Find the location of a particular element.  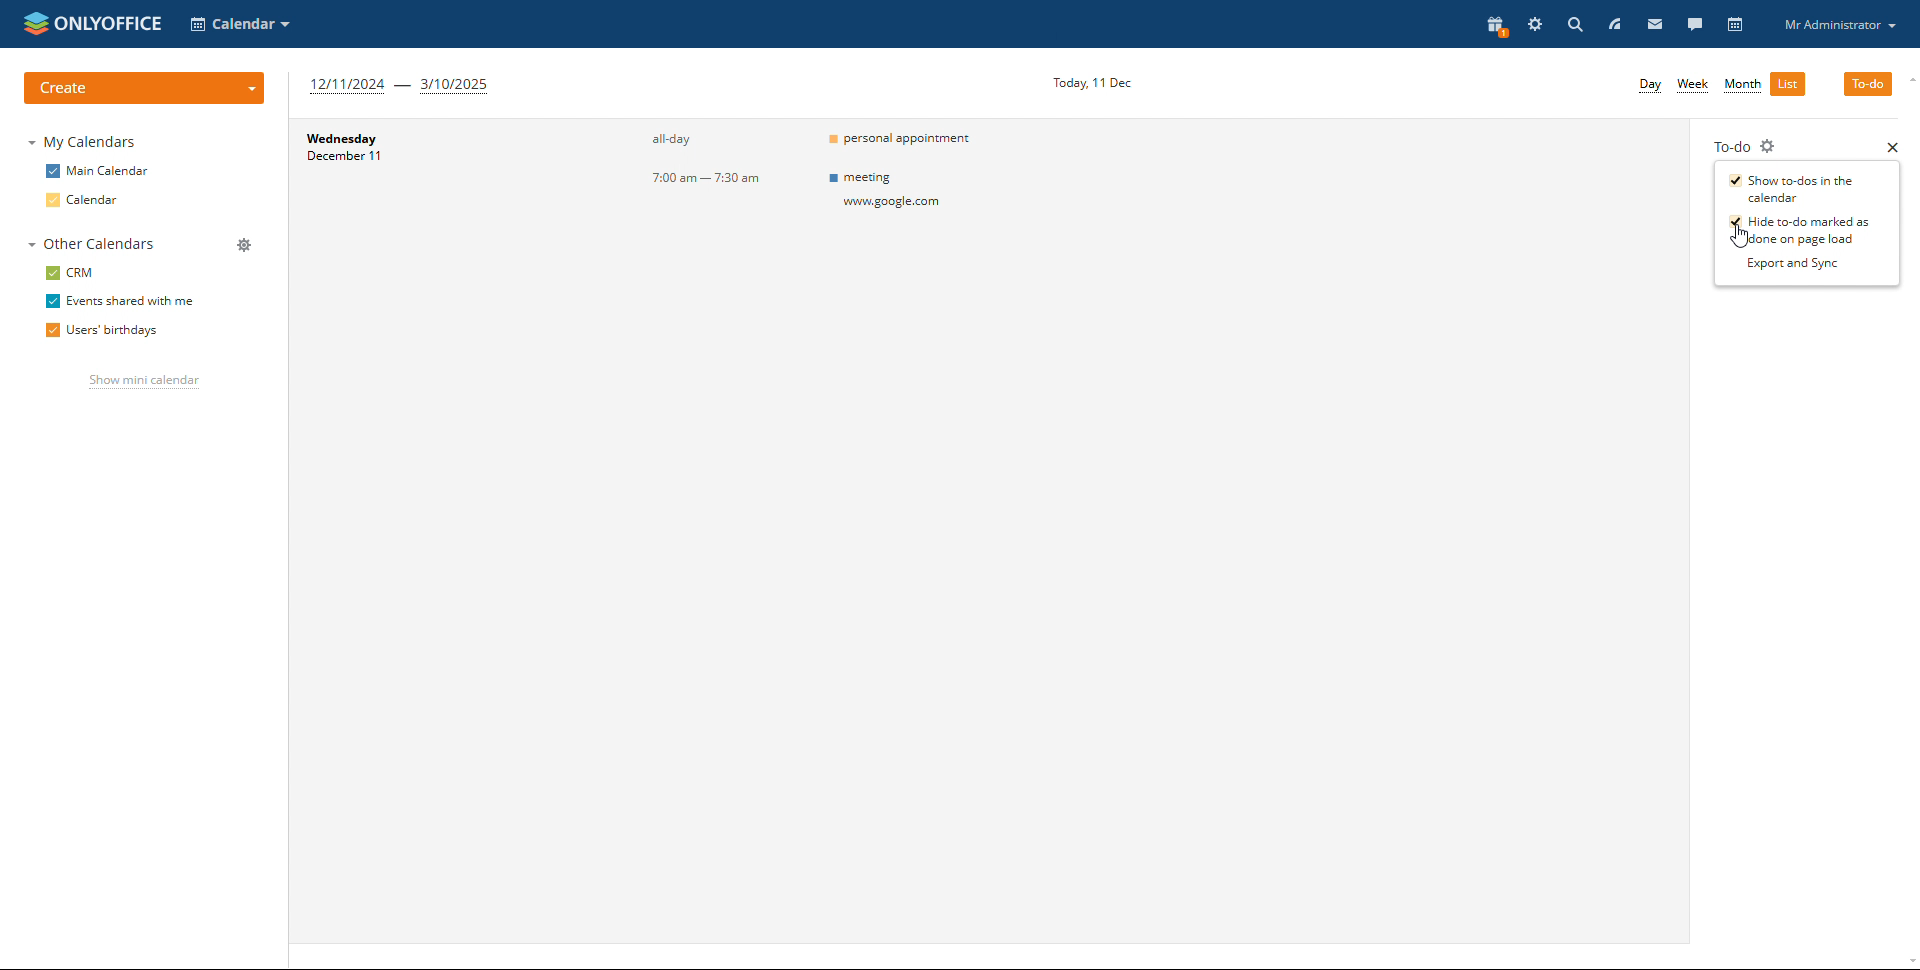

 is located at coordinates (919, 194).